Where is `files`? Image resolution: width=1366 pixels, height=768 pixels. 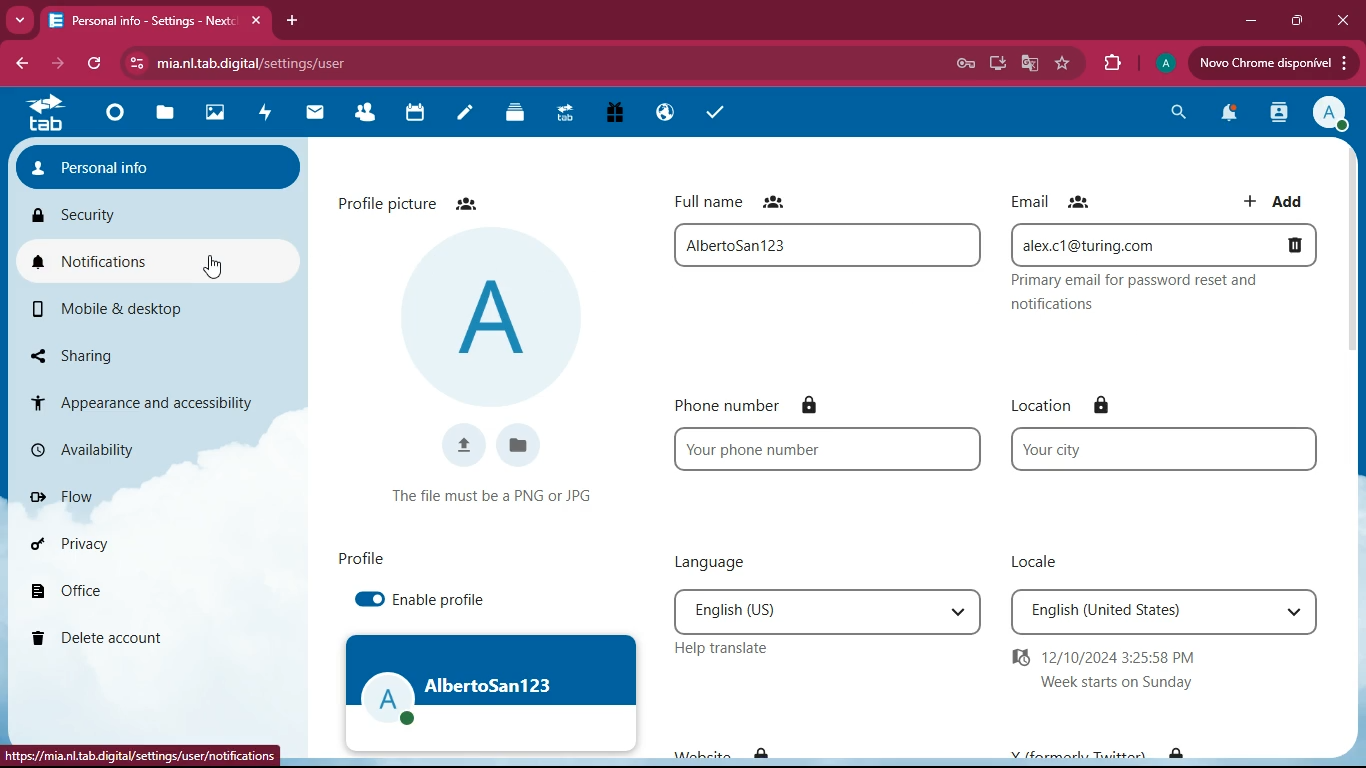 files is located at coordinates (171, 112).